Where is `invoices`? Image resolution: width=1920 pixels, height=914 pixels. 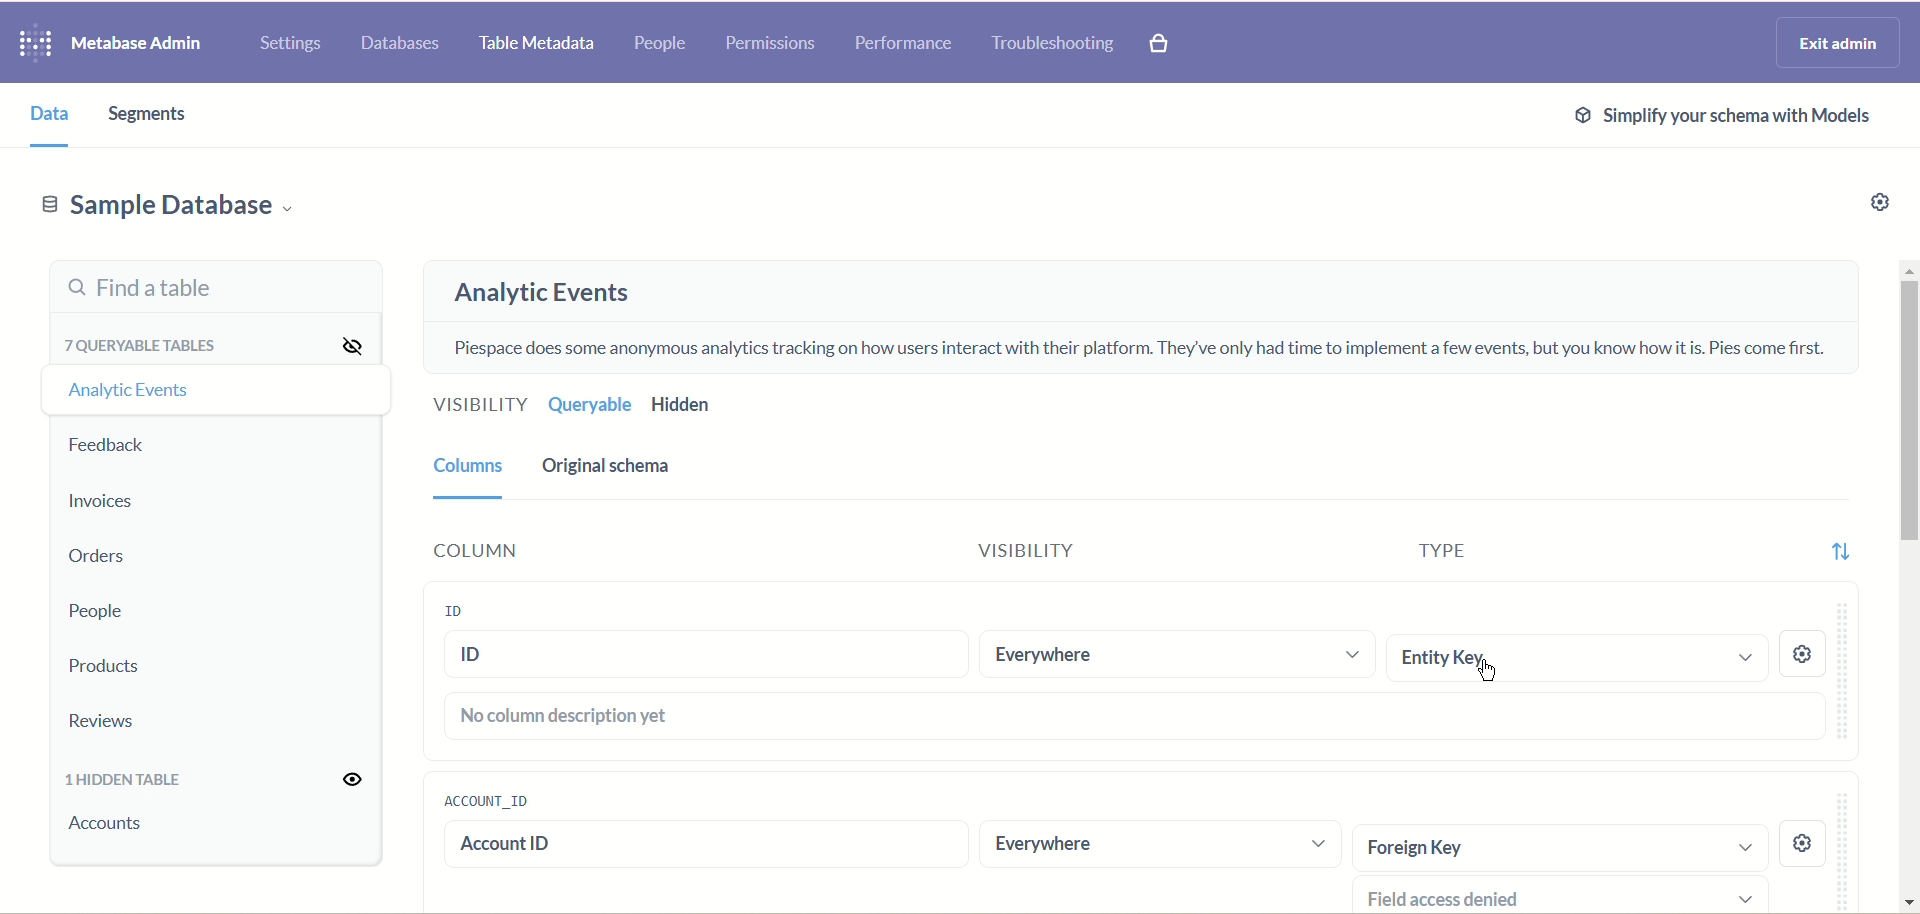 invoices is located at coordinates (101, 501).